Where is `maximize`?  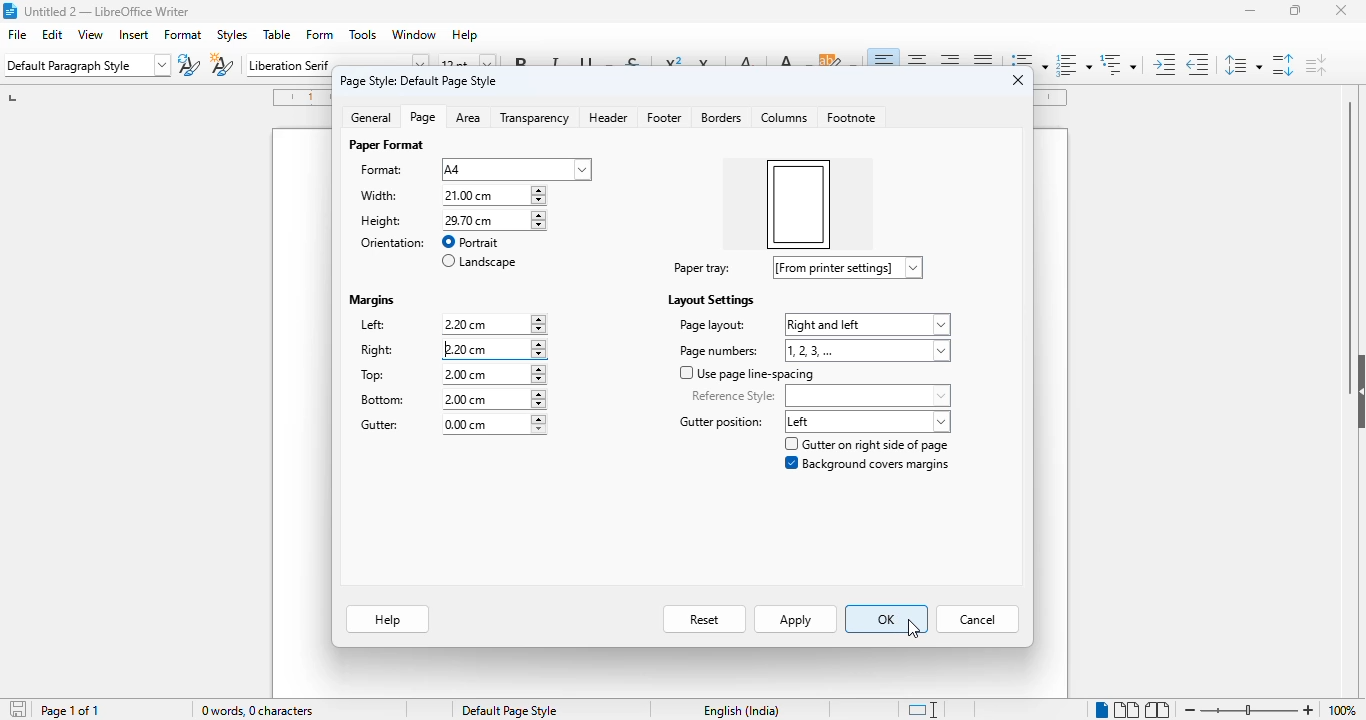 maximize is located at coordinates (1295, 10).